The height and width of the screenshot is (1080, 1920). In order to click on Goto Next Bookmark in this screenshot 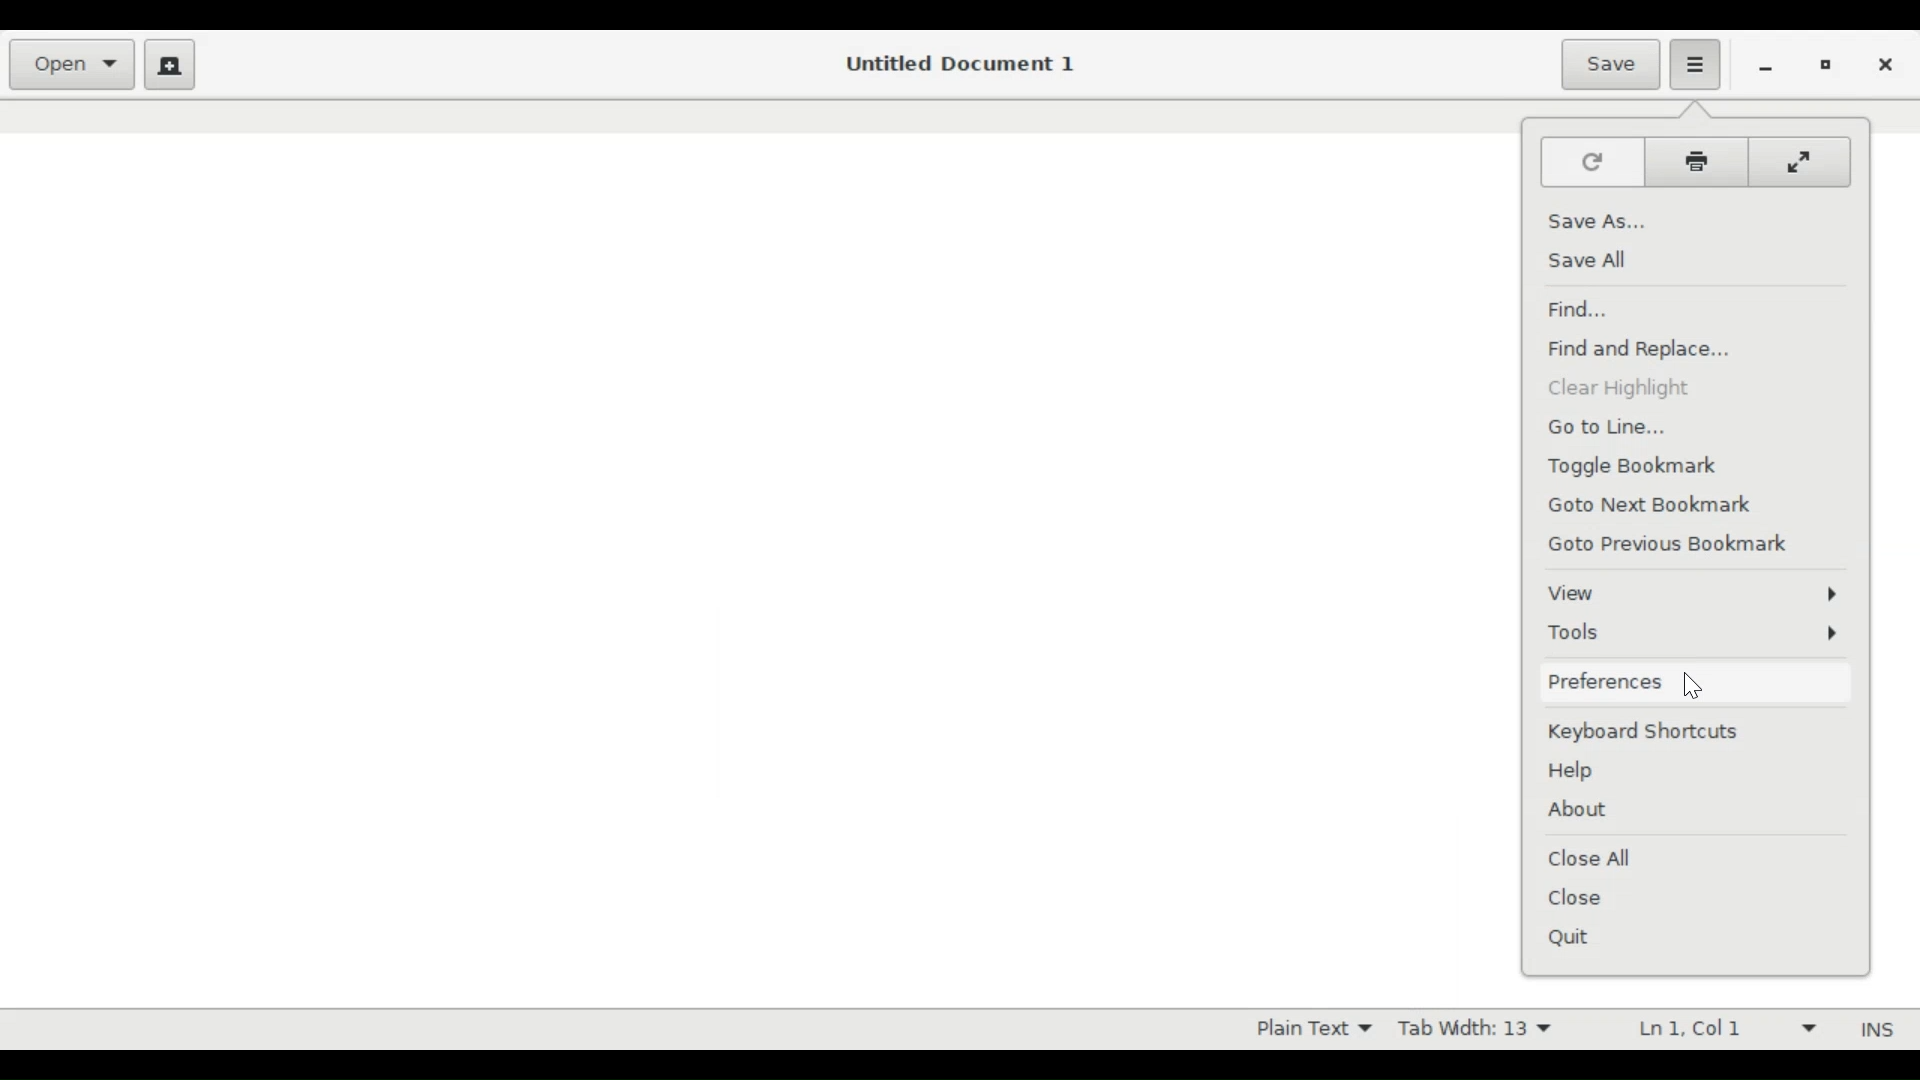, I will do `click(1655, 506)`.